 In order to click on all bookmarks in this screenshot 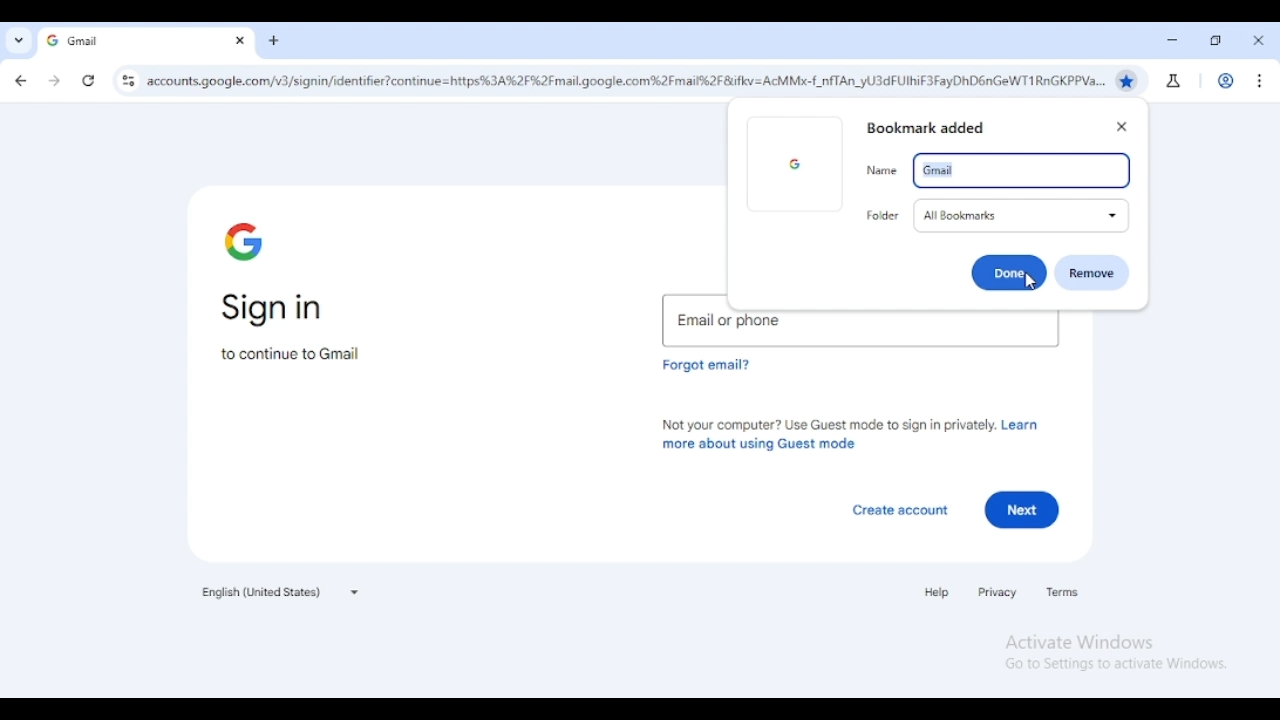, I will do `click(1022, 215)`.